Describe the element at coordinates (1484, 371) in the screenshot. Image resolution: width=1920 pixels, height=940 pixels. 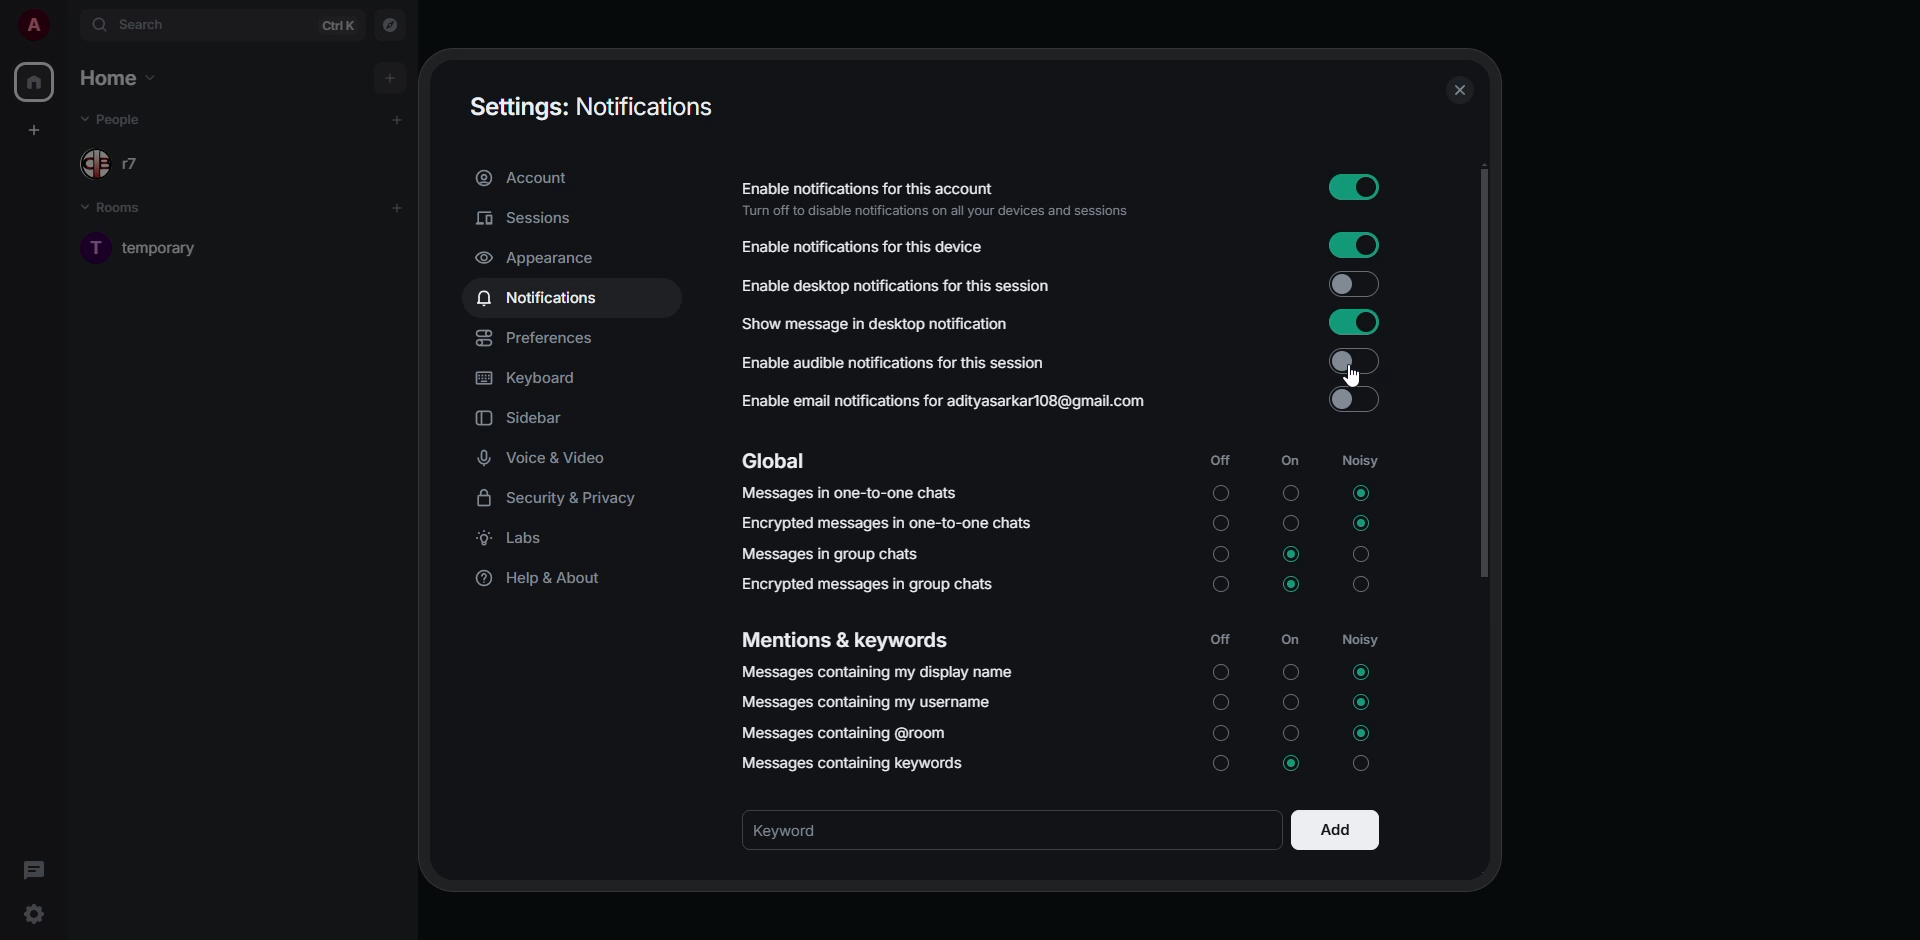
I see `scroll bar` at that location.